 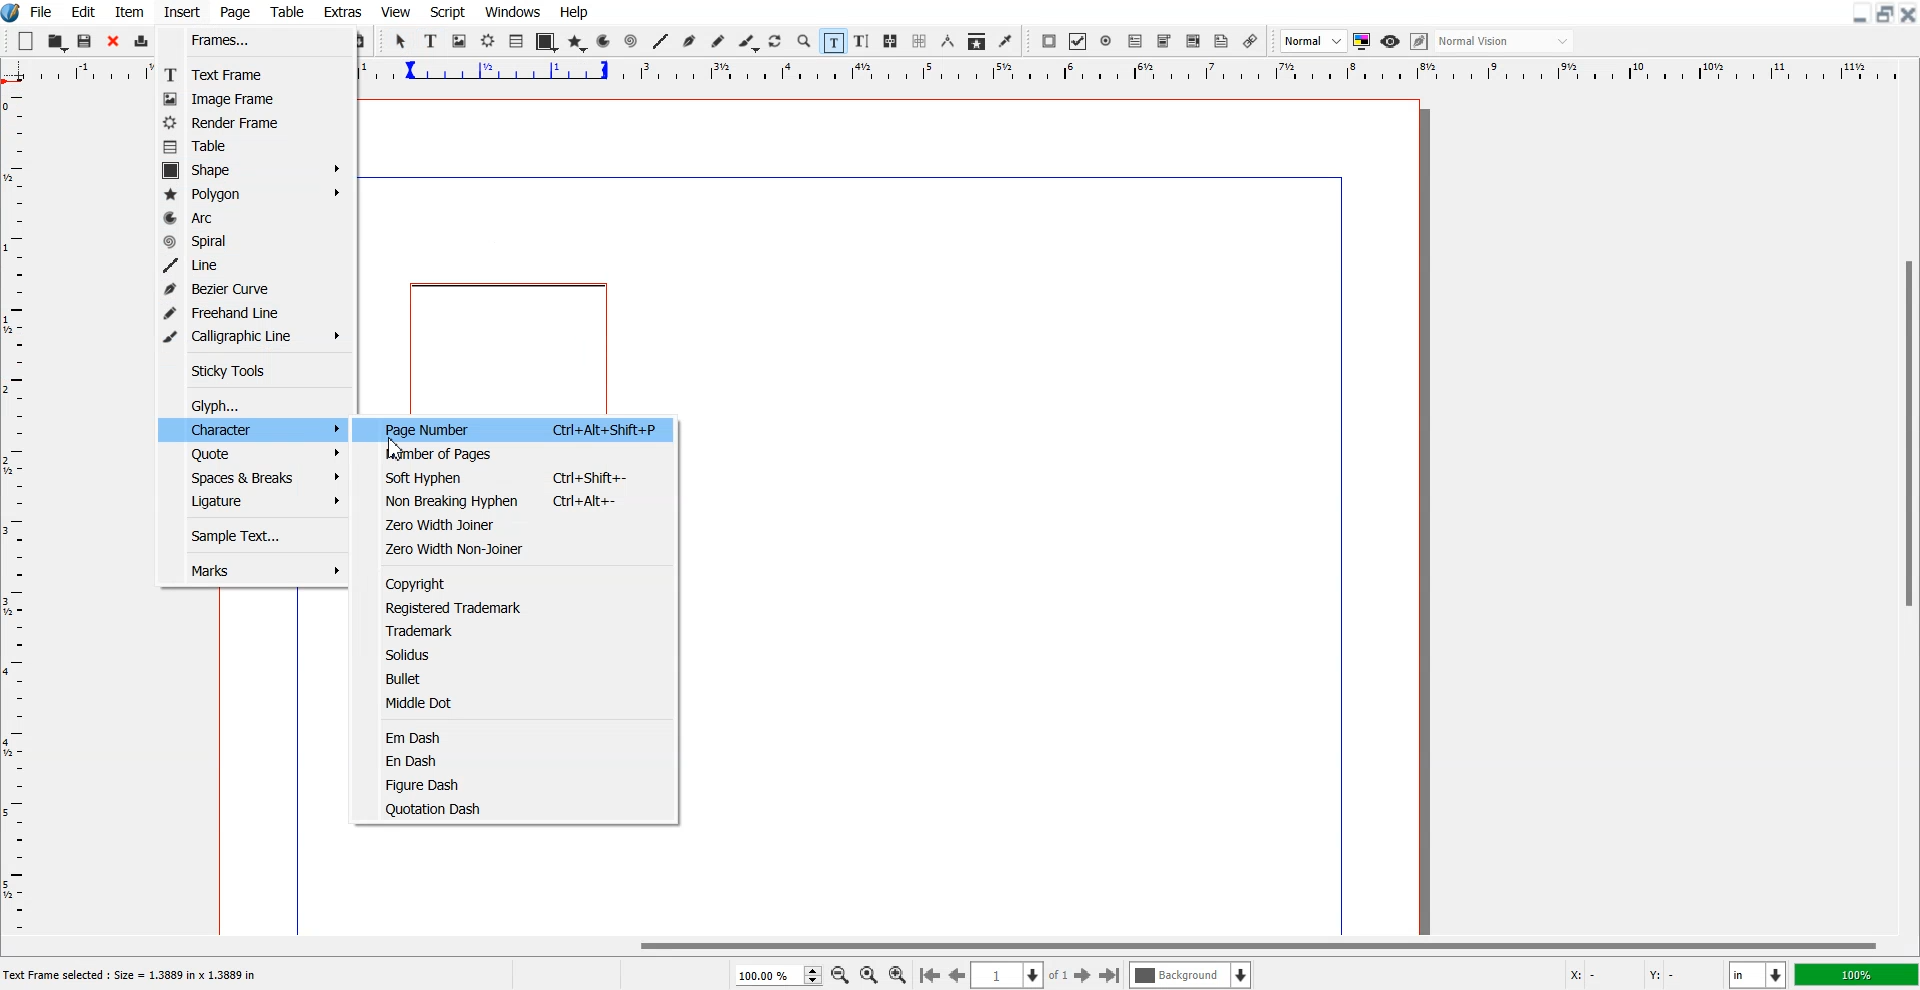 I want to click on En Dash, so click(x=523, y=761).